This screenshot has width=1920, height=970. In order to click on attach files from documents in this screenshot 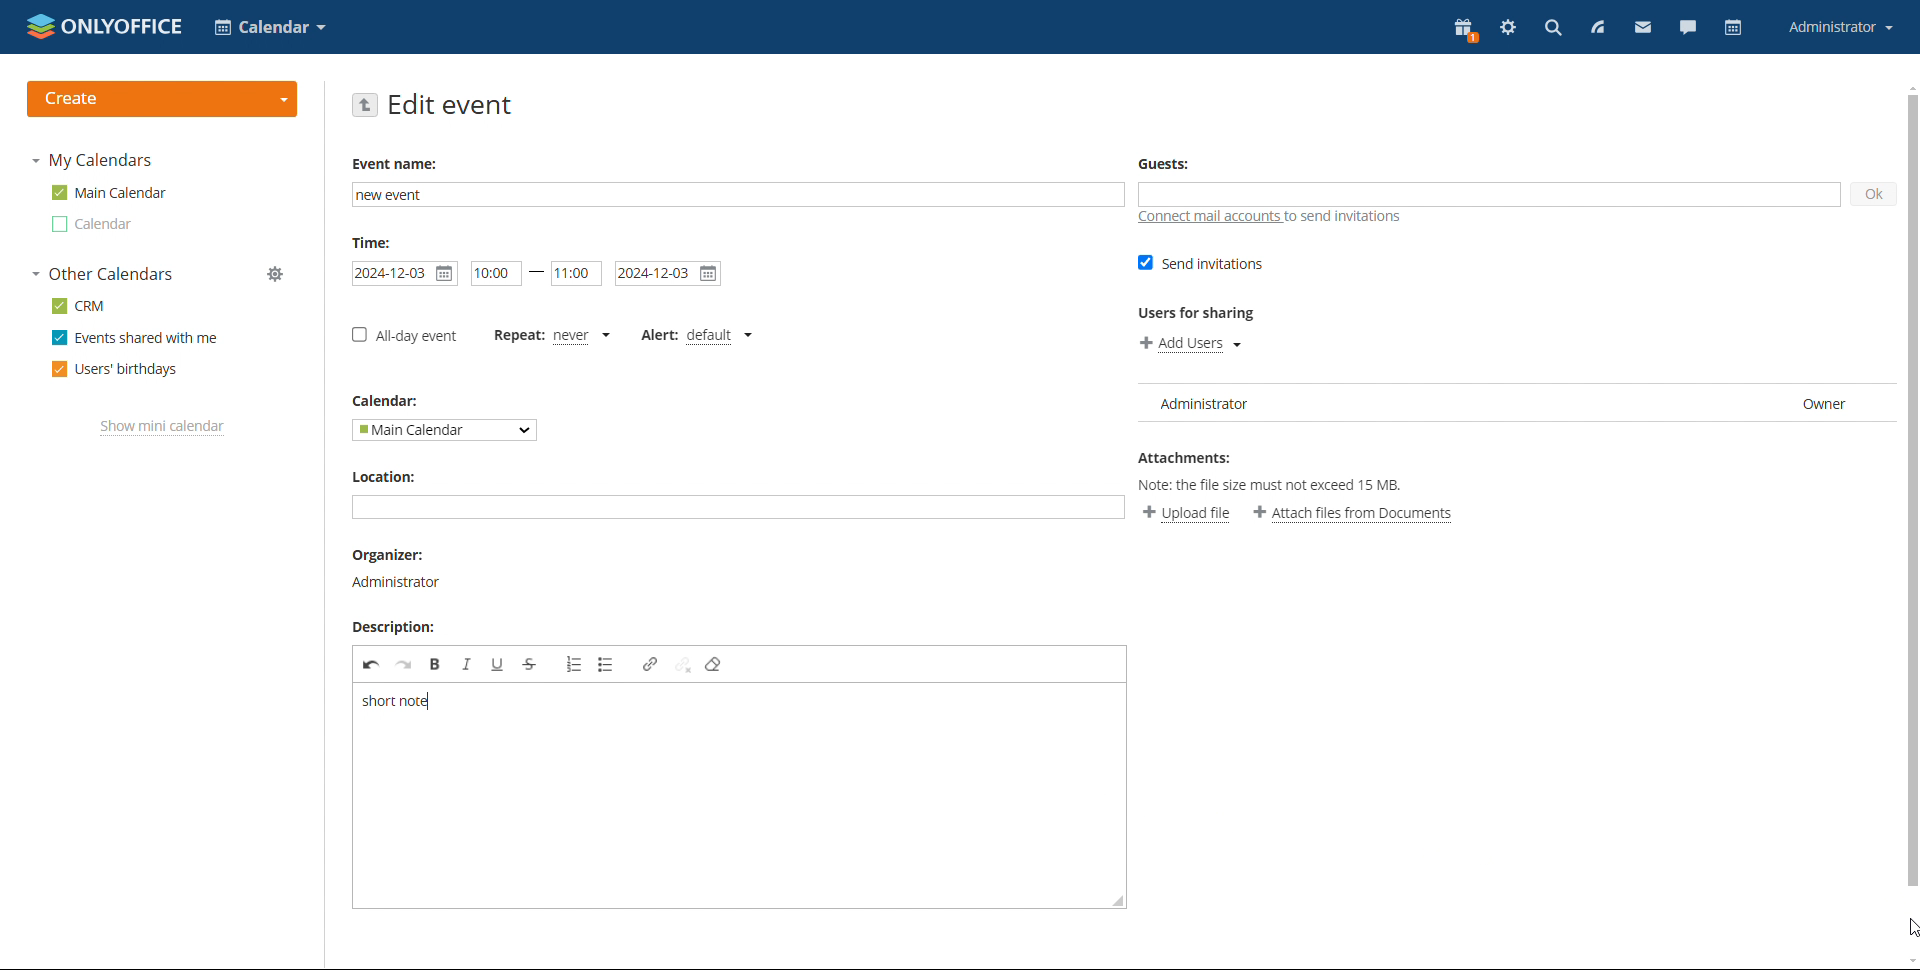, I will do `click(1354, 514)`.